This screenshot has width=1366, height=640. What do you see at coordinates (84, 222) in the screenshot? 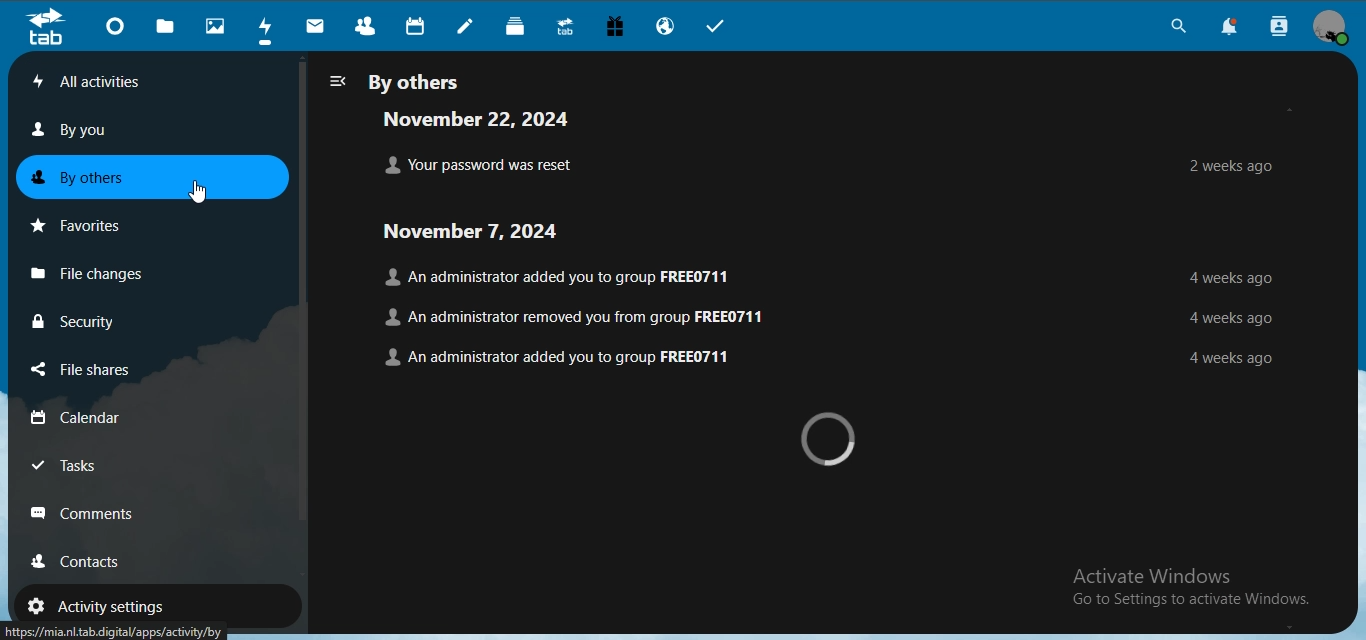
I see `favourites` at bounding box center [84, 222].